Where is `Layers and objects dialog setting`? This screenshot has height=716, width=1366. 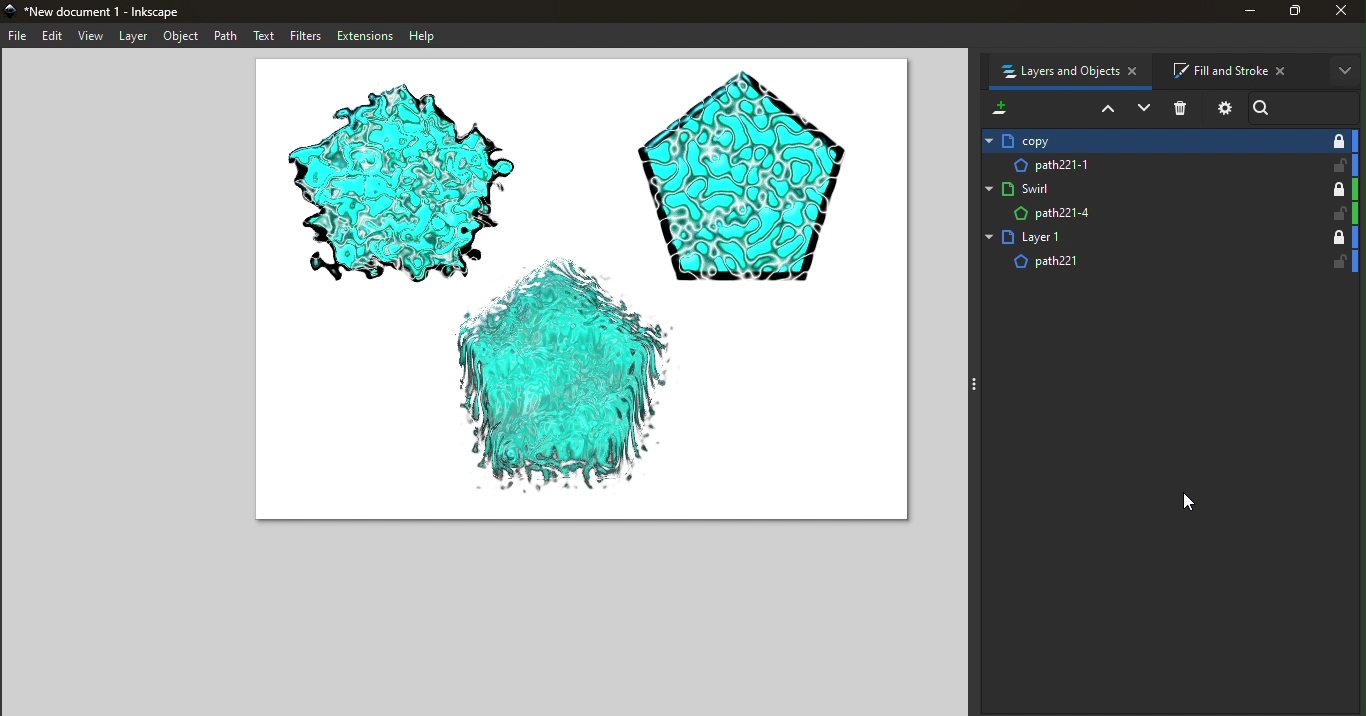
Layers and objects dialog setting is located at coordinates (1223, 111).